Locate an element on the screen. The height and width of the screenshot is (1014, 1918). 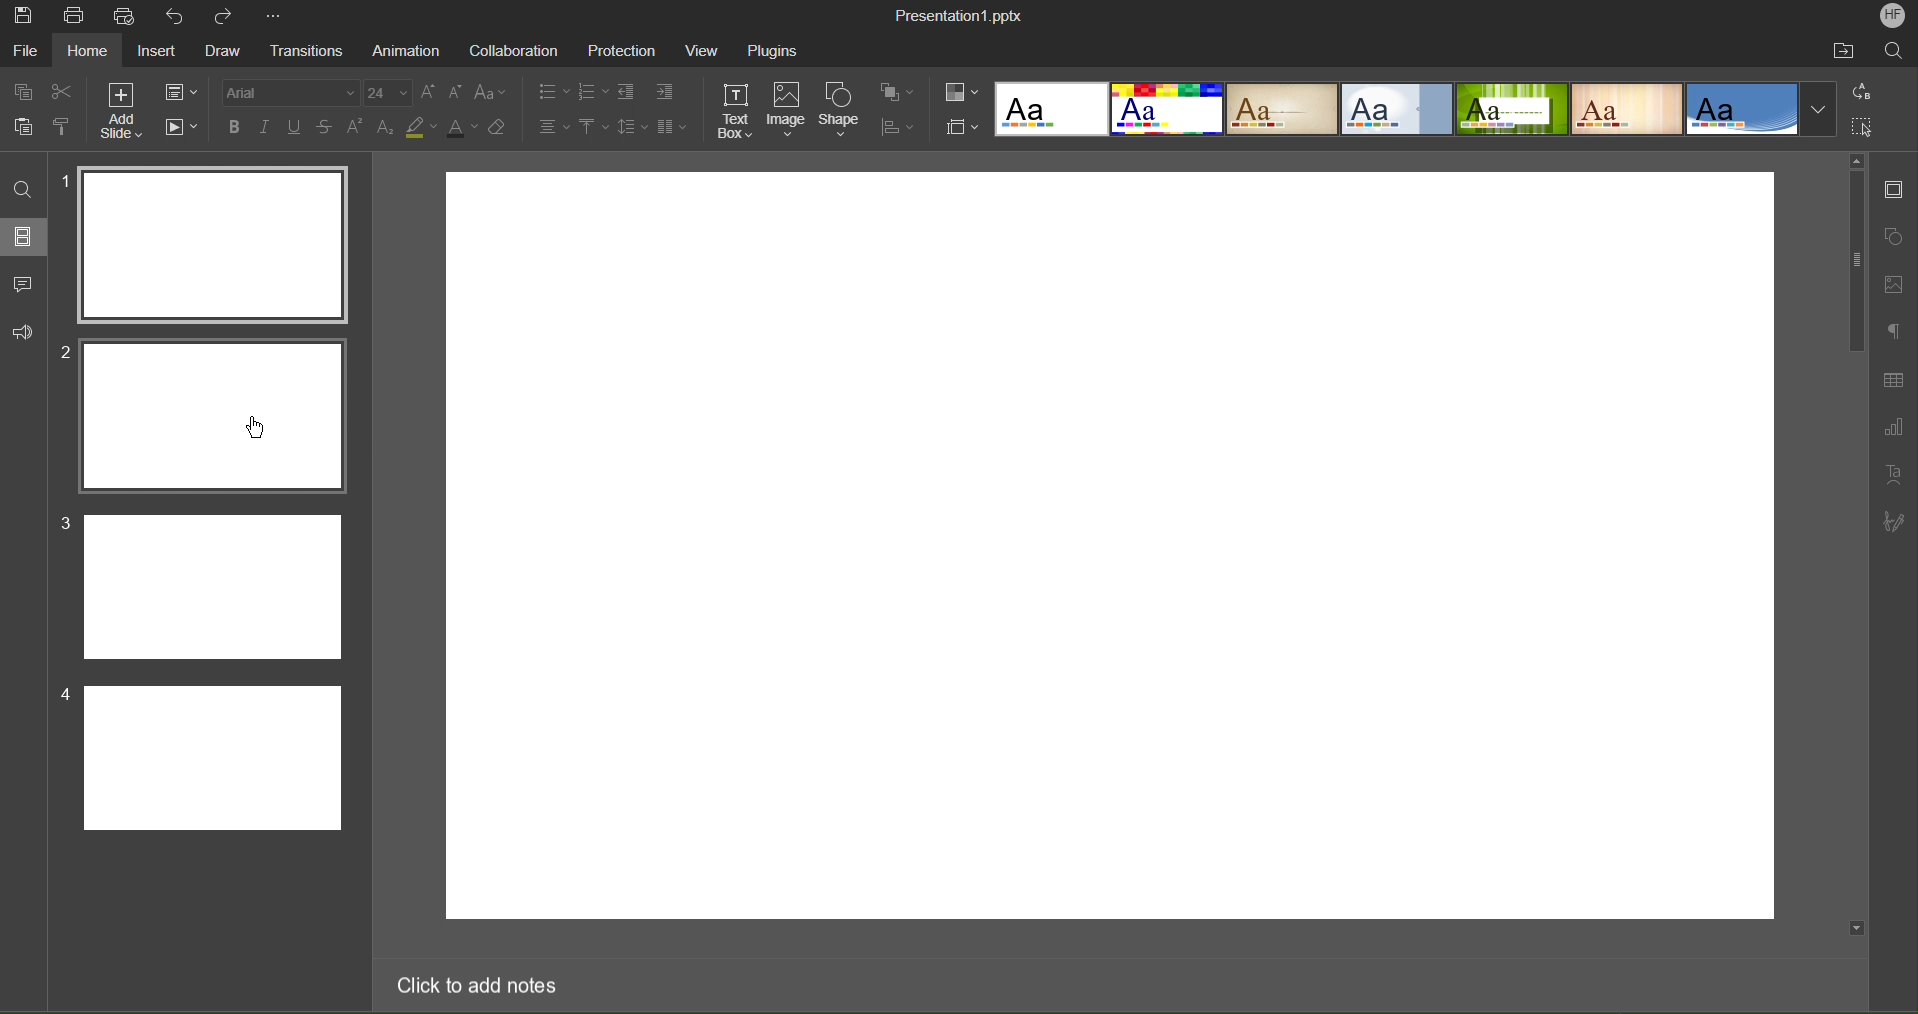
superscript is located at coordinates (357, 128).